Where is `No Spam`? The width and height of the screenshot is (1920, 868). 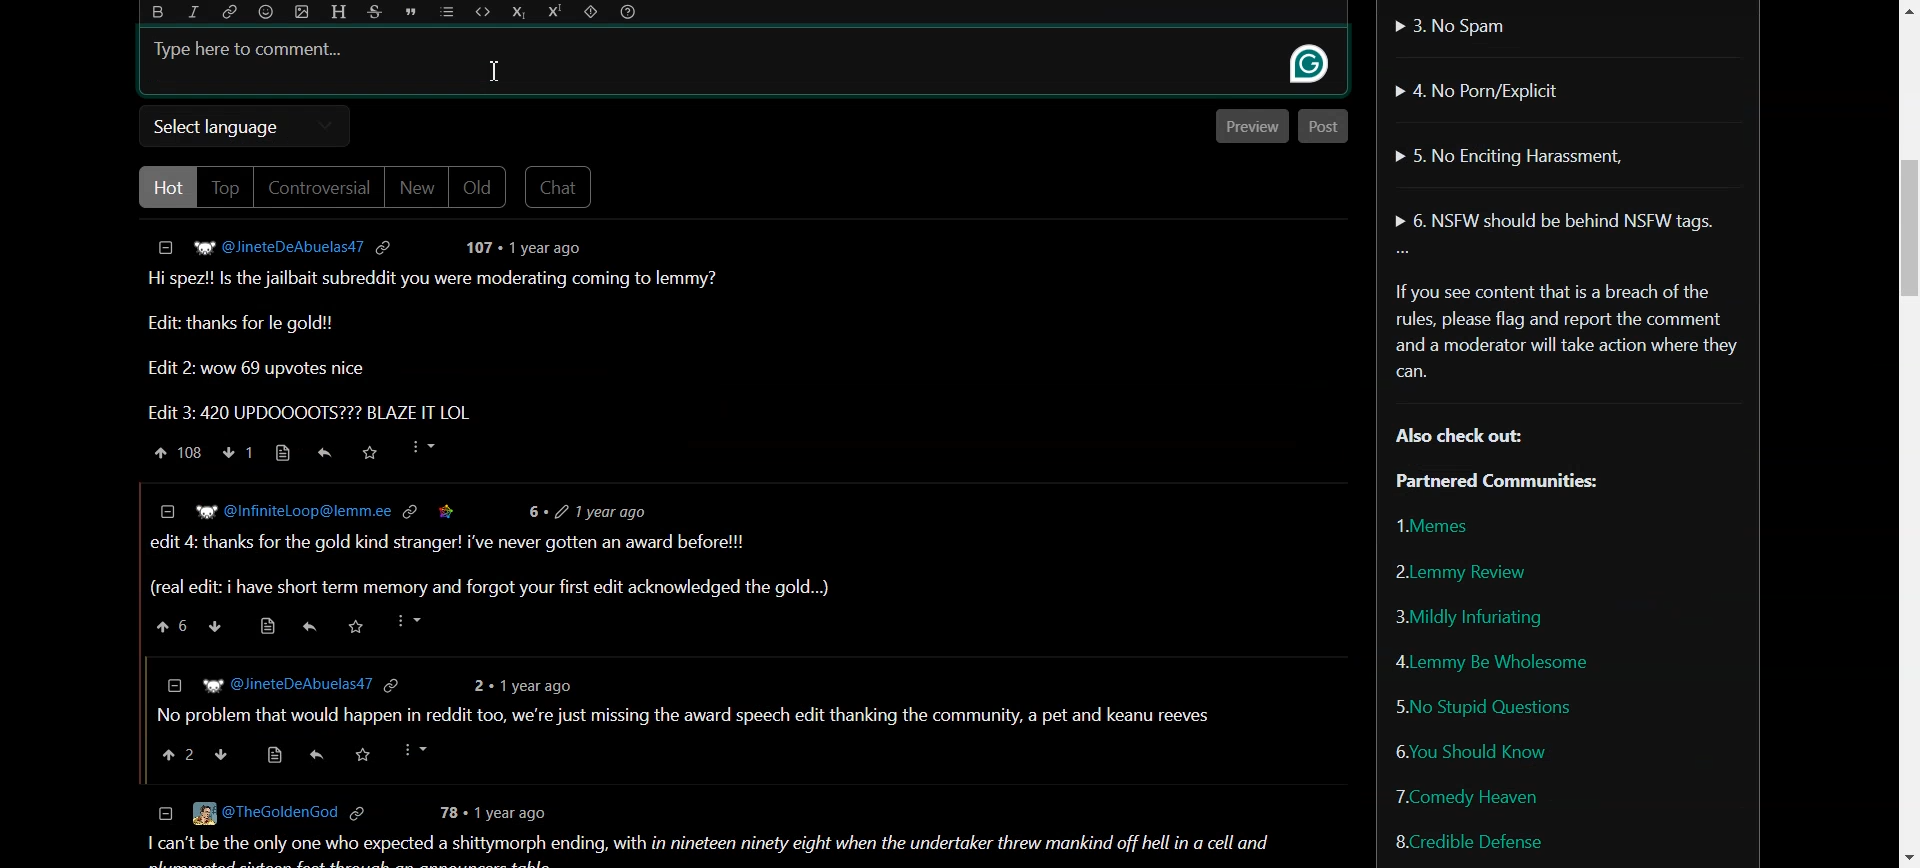
No Spam is located at coordinates (1466, 27).